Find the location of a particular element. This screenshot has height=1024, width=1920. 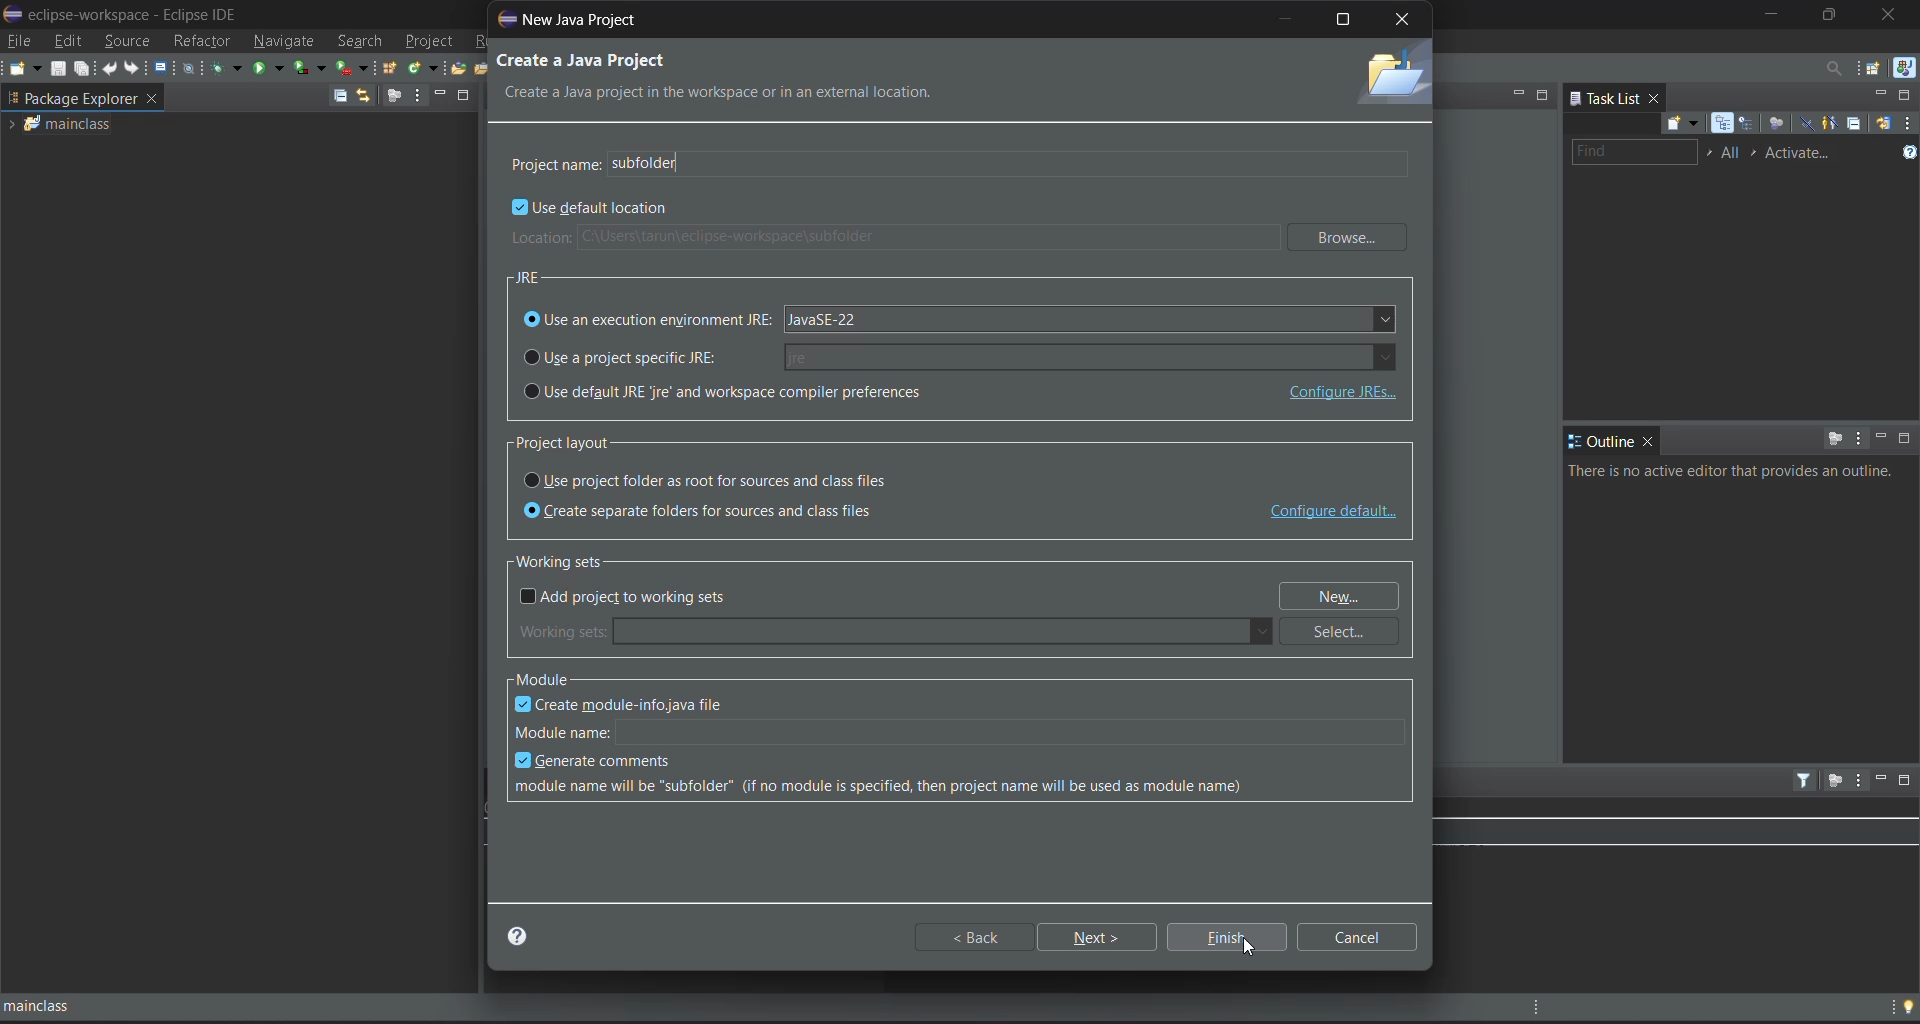

source is located at coordinates (129, 40).